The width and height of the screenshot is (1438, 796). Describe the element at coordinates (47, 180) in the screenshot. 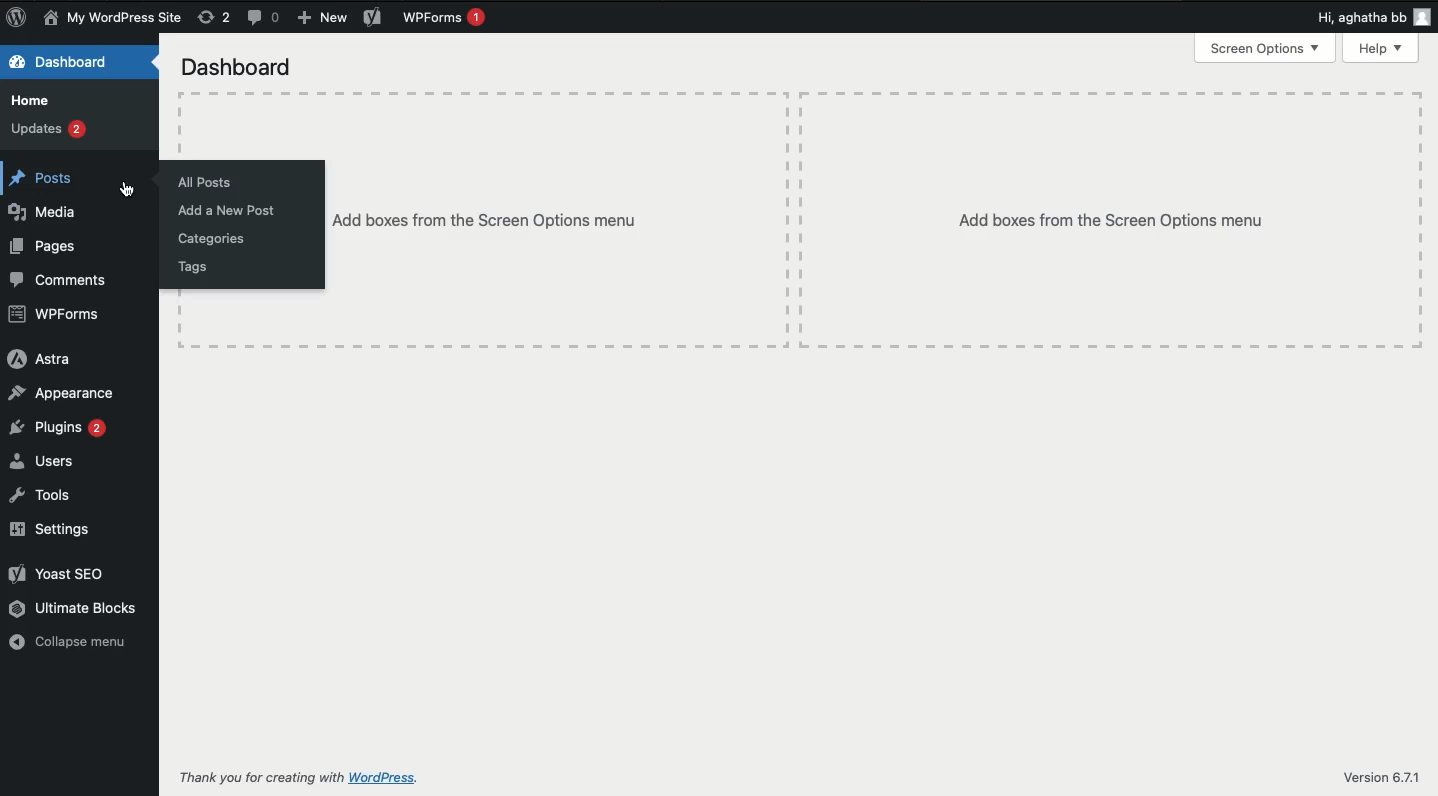

I see `Posts` at that location.